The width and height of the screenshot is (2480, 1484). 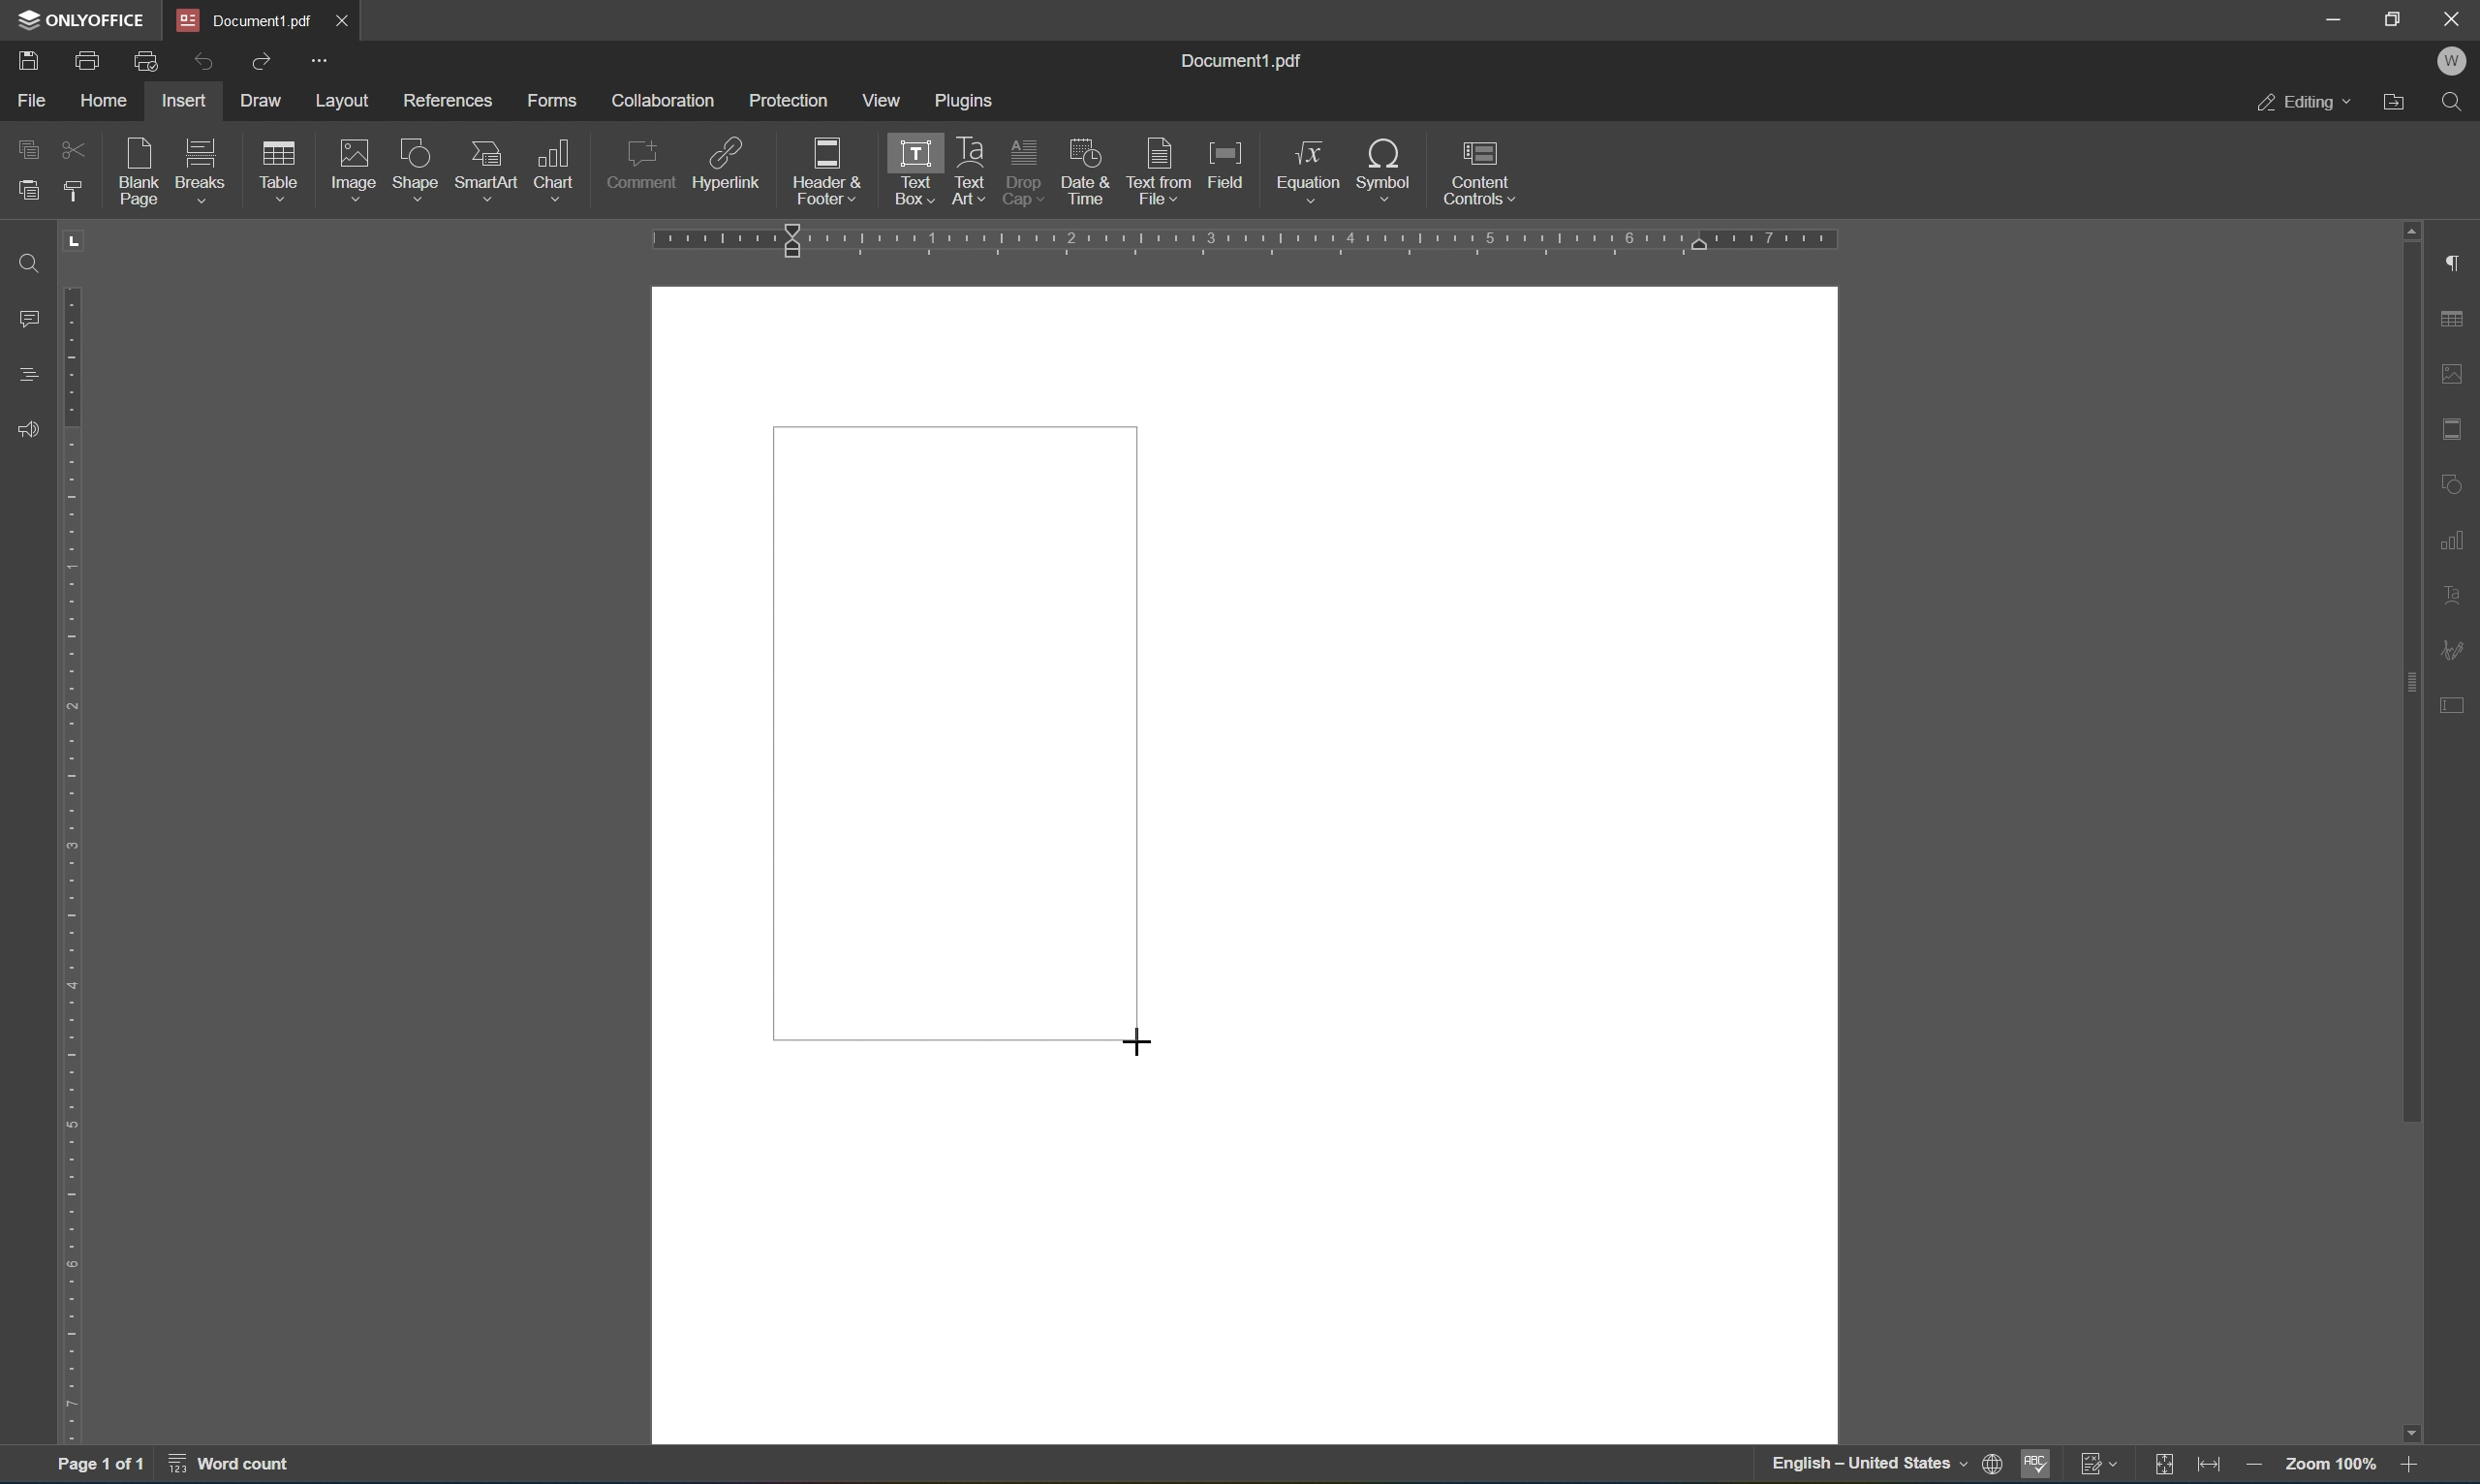 I want to click on zoom 100%, so click(x=2331, y=1468).